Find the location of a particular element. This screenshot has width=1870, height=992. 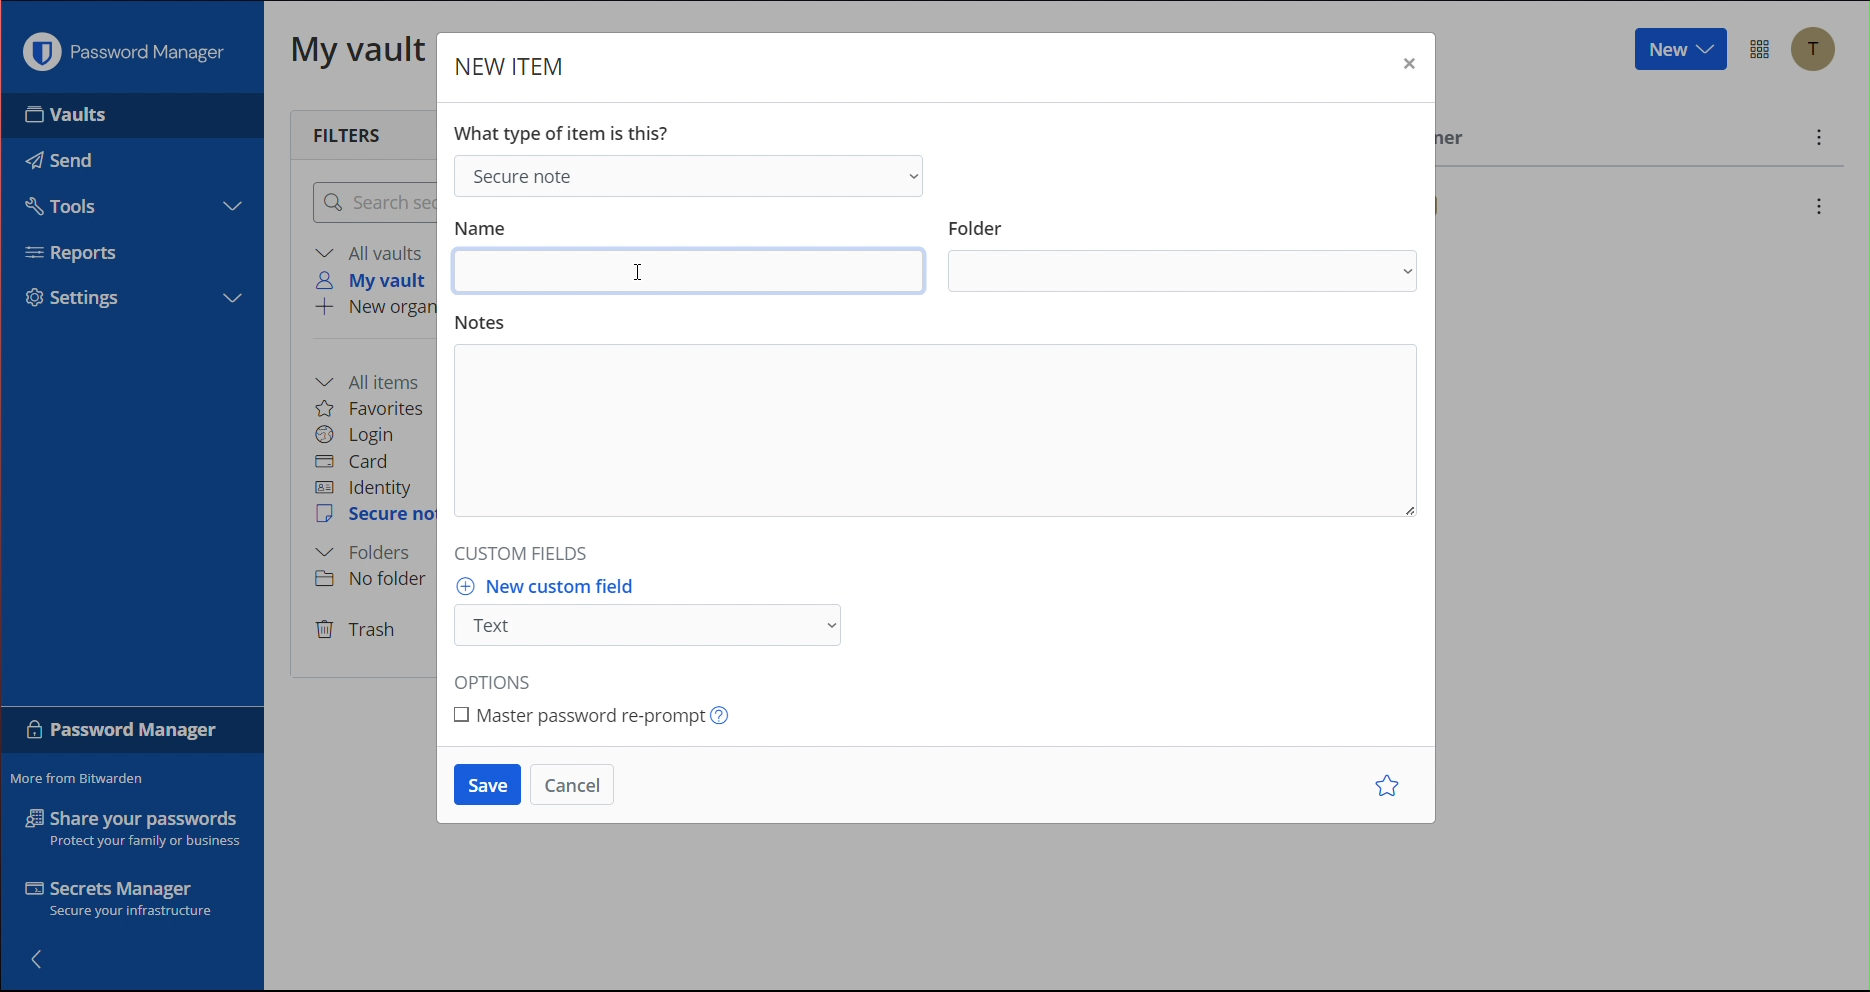

Master password prompt is located at coordinates (600, 713).